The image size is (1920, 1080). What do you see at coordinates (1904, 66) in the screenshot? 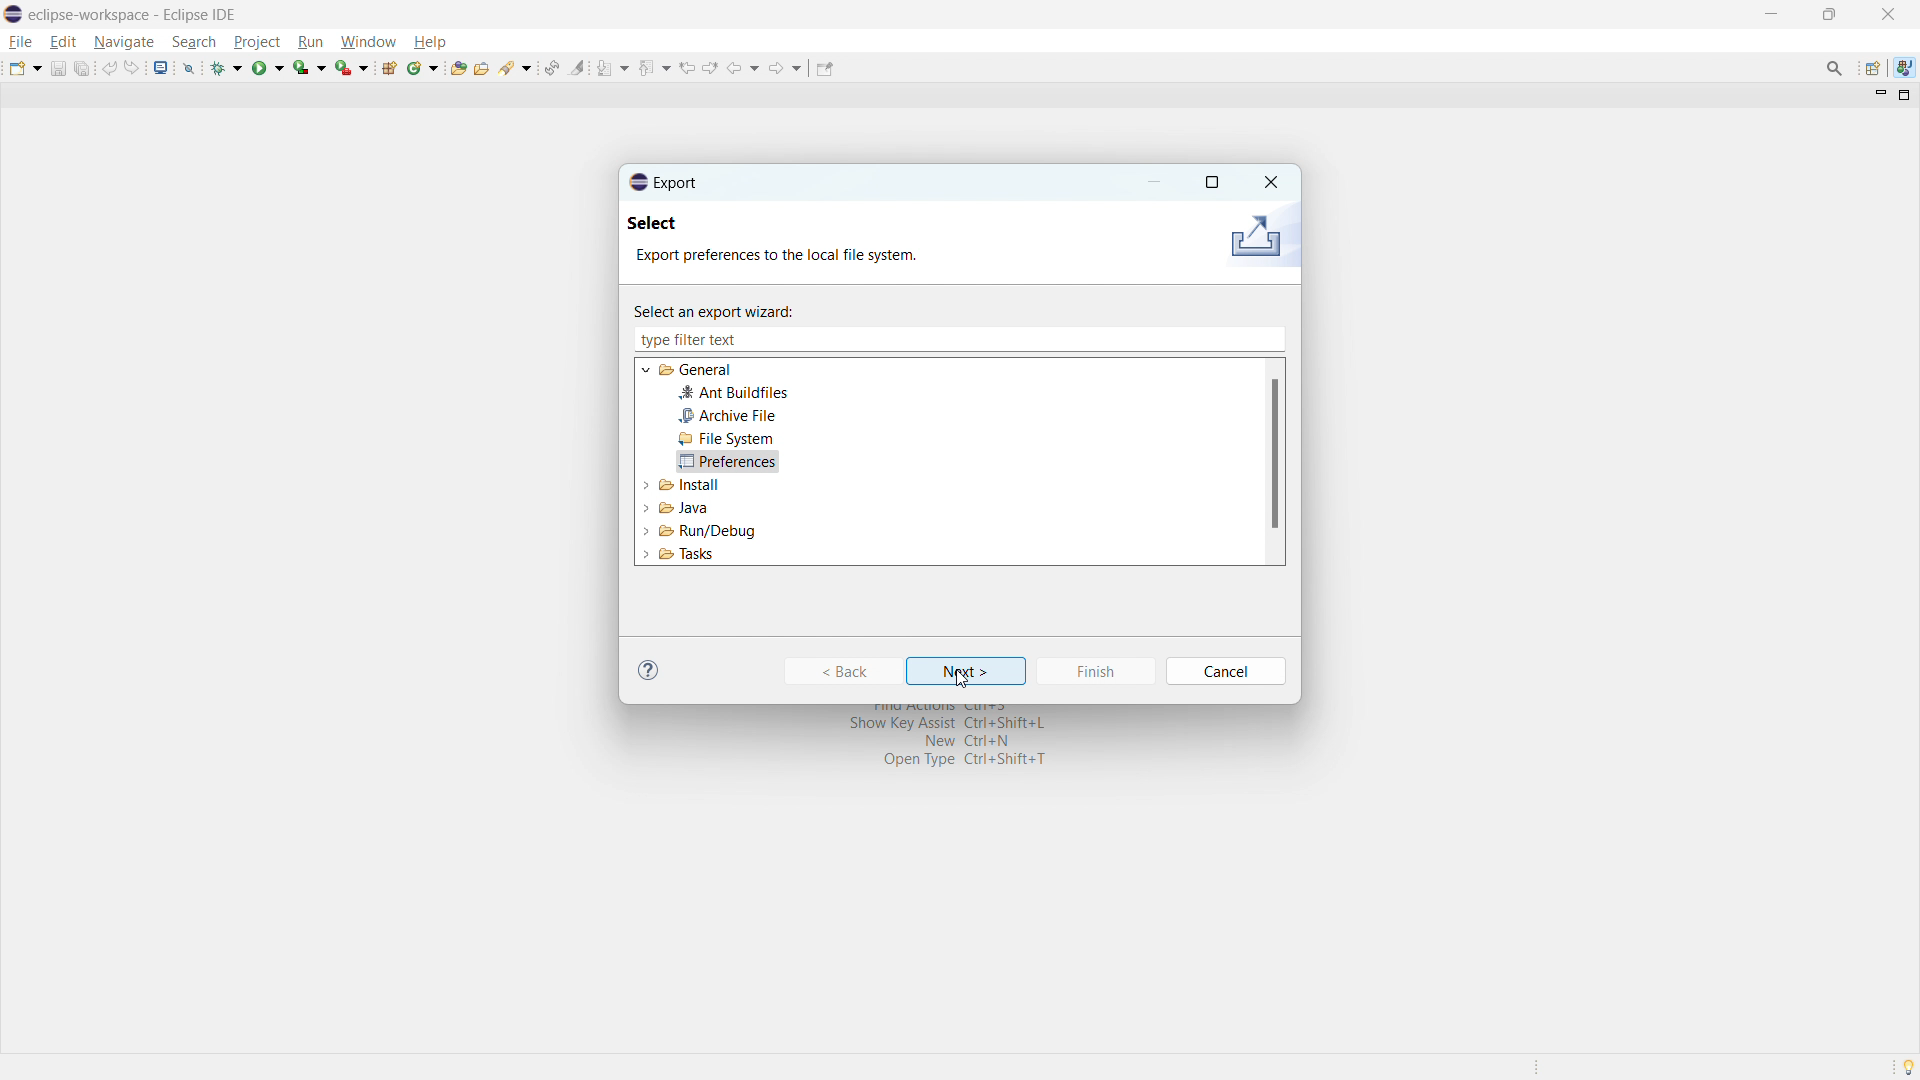
I see `java` at bounding box center [1904, 66].